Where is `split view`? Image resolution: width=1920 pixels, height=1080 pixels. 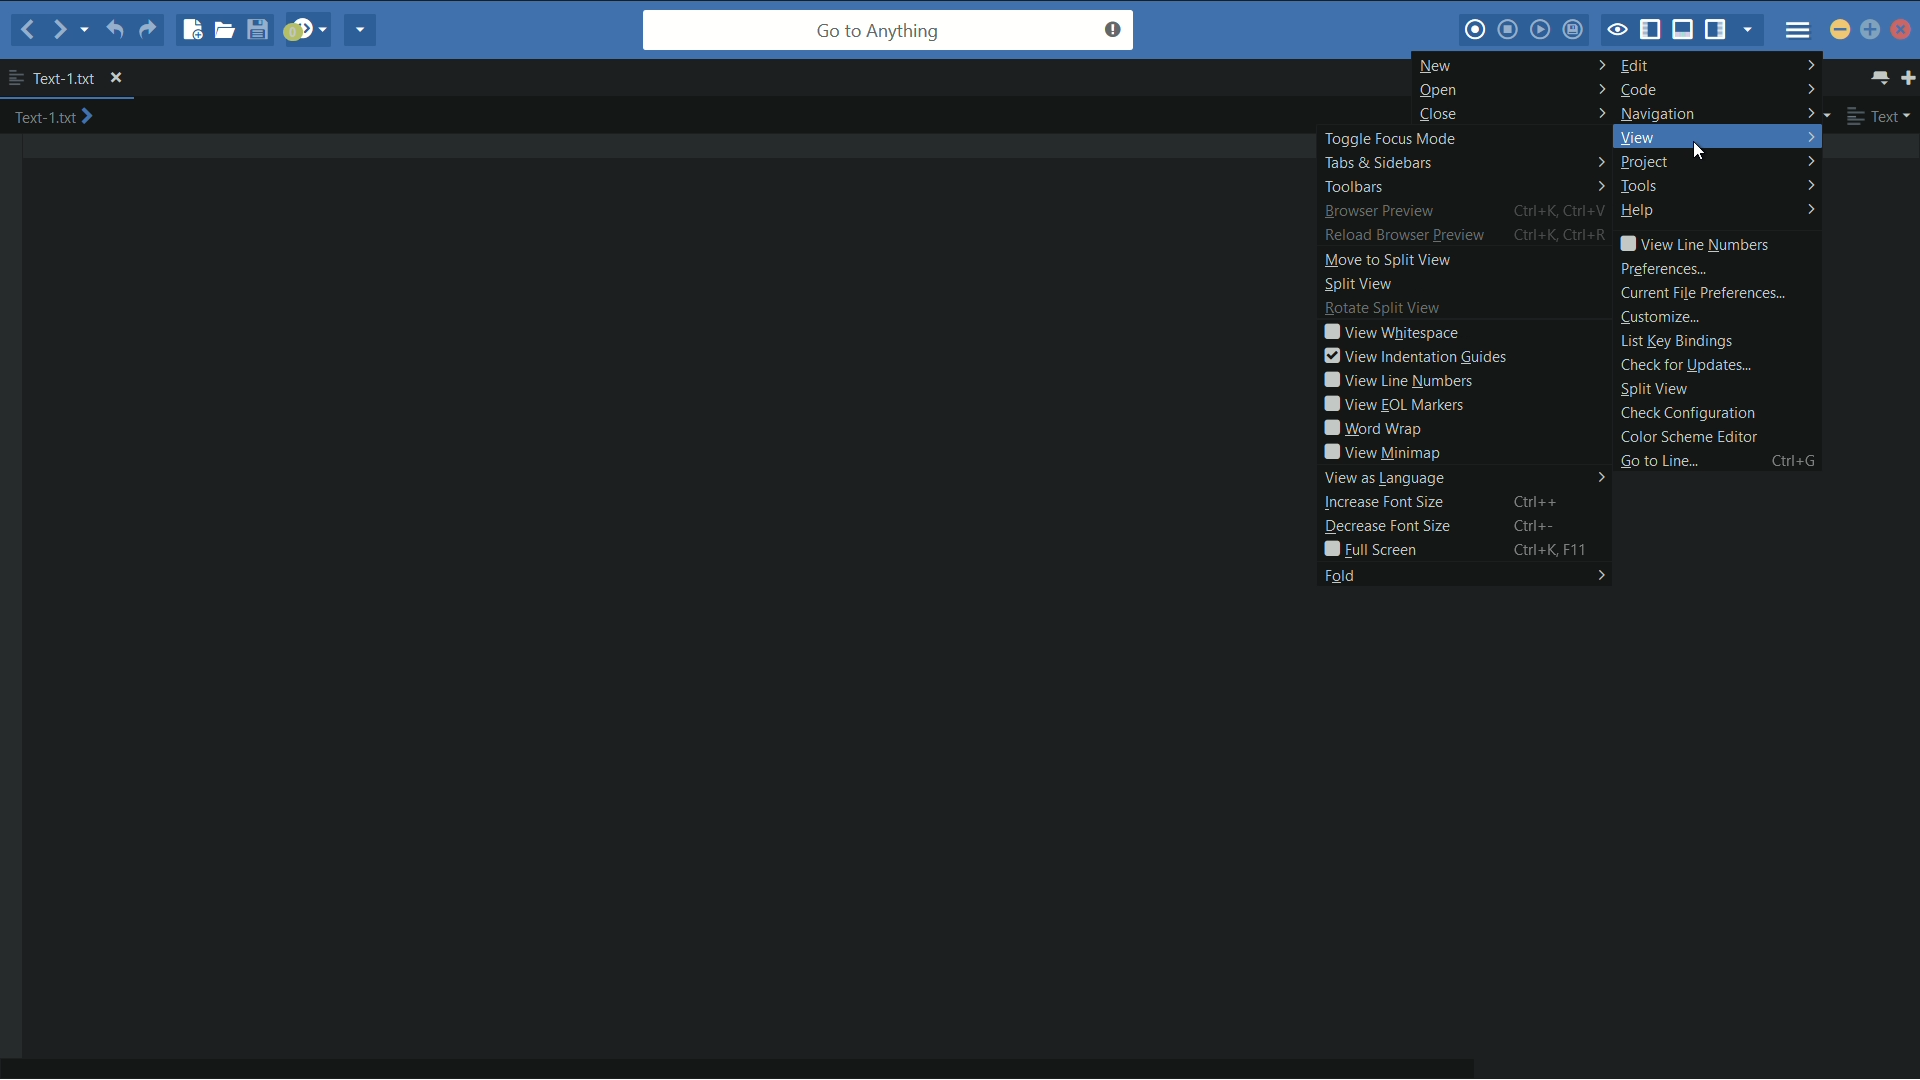
split view is located at coordinates (1654, 389).